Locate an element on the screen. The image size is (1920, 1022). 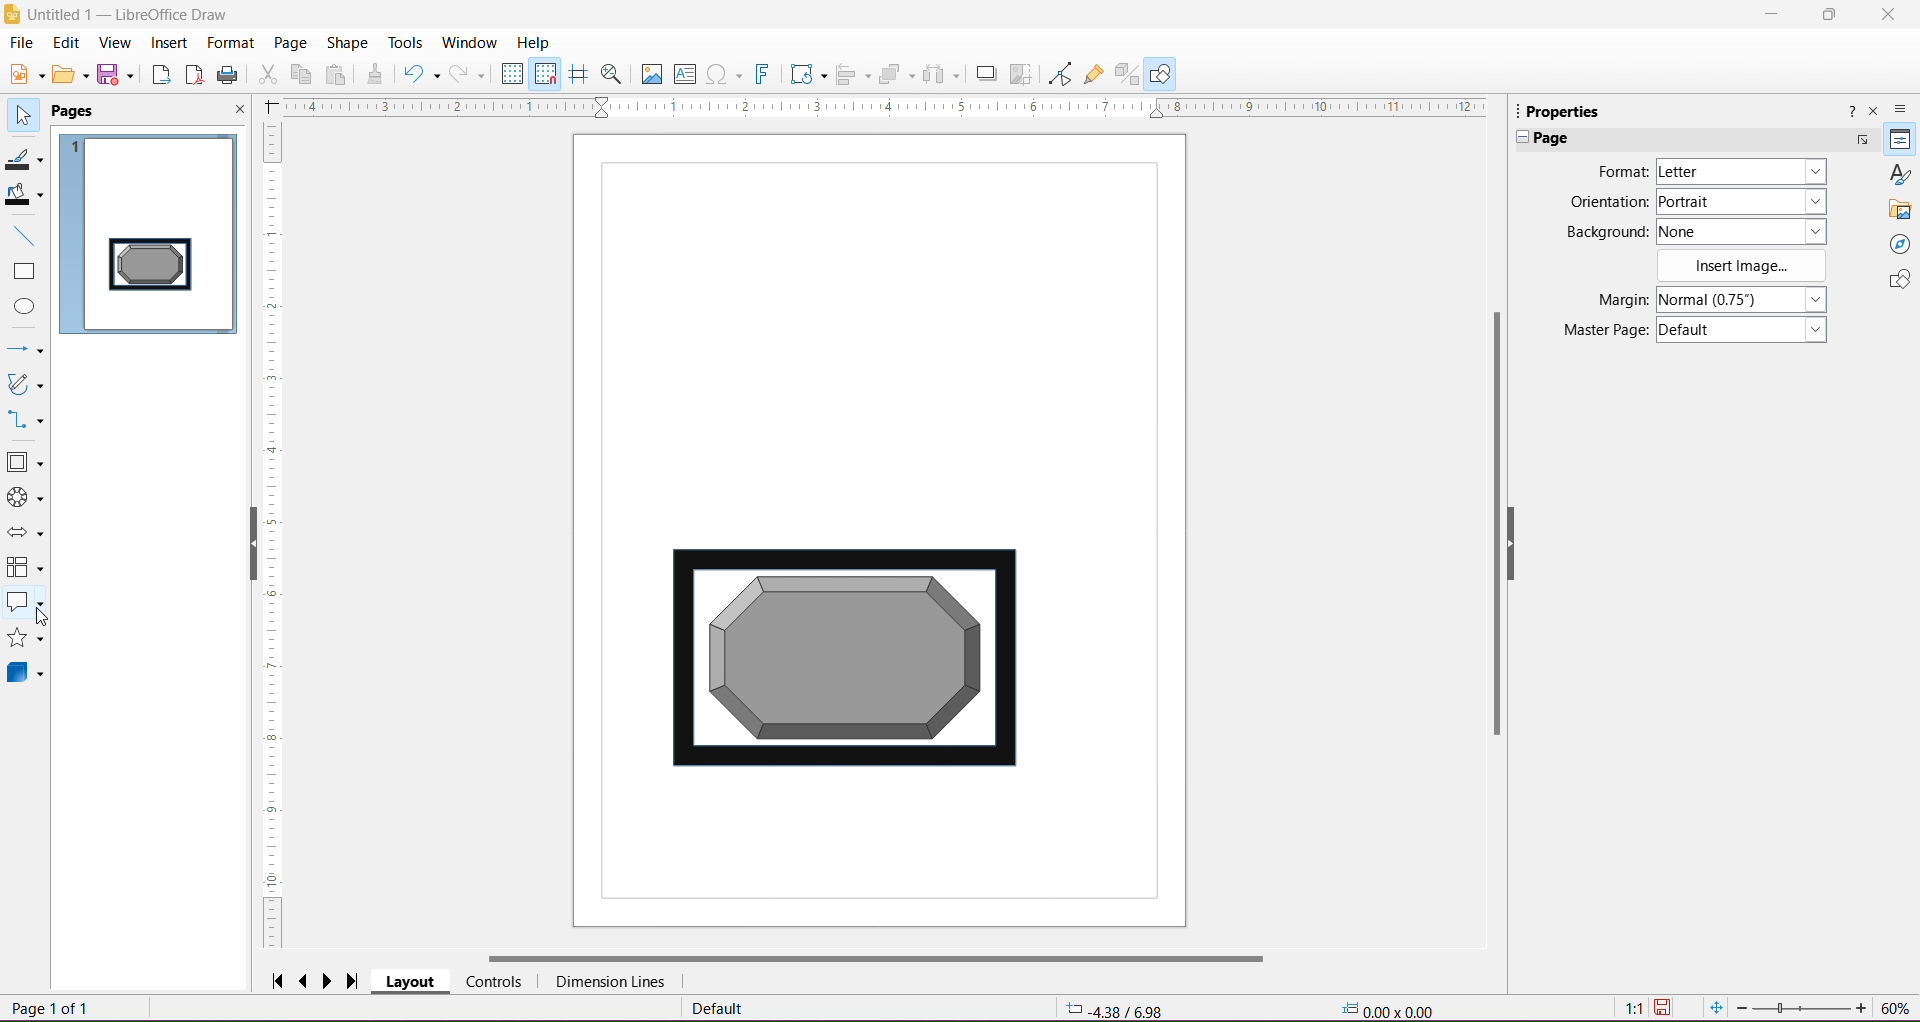
Orientation is located at coordinates (1608, 203).